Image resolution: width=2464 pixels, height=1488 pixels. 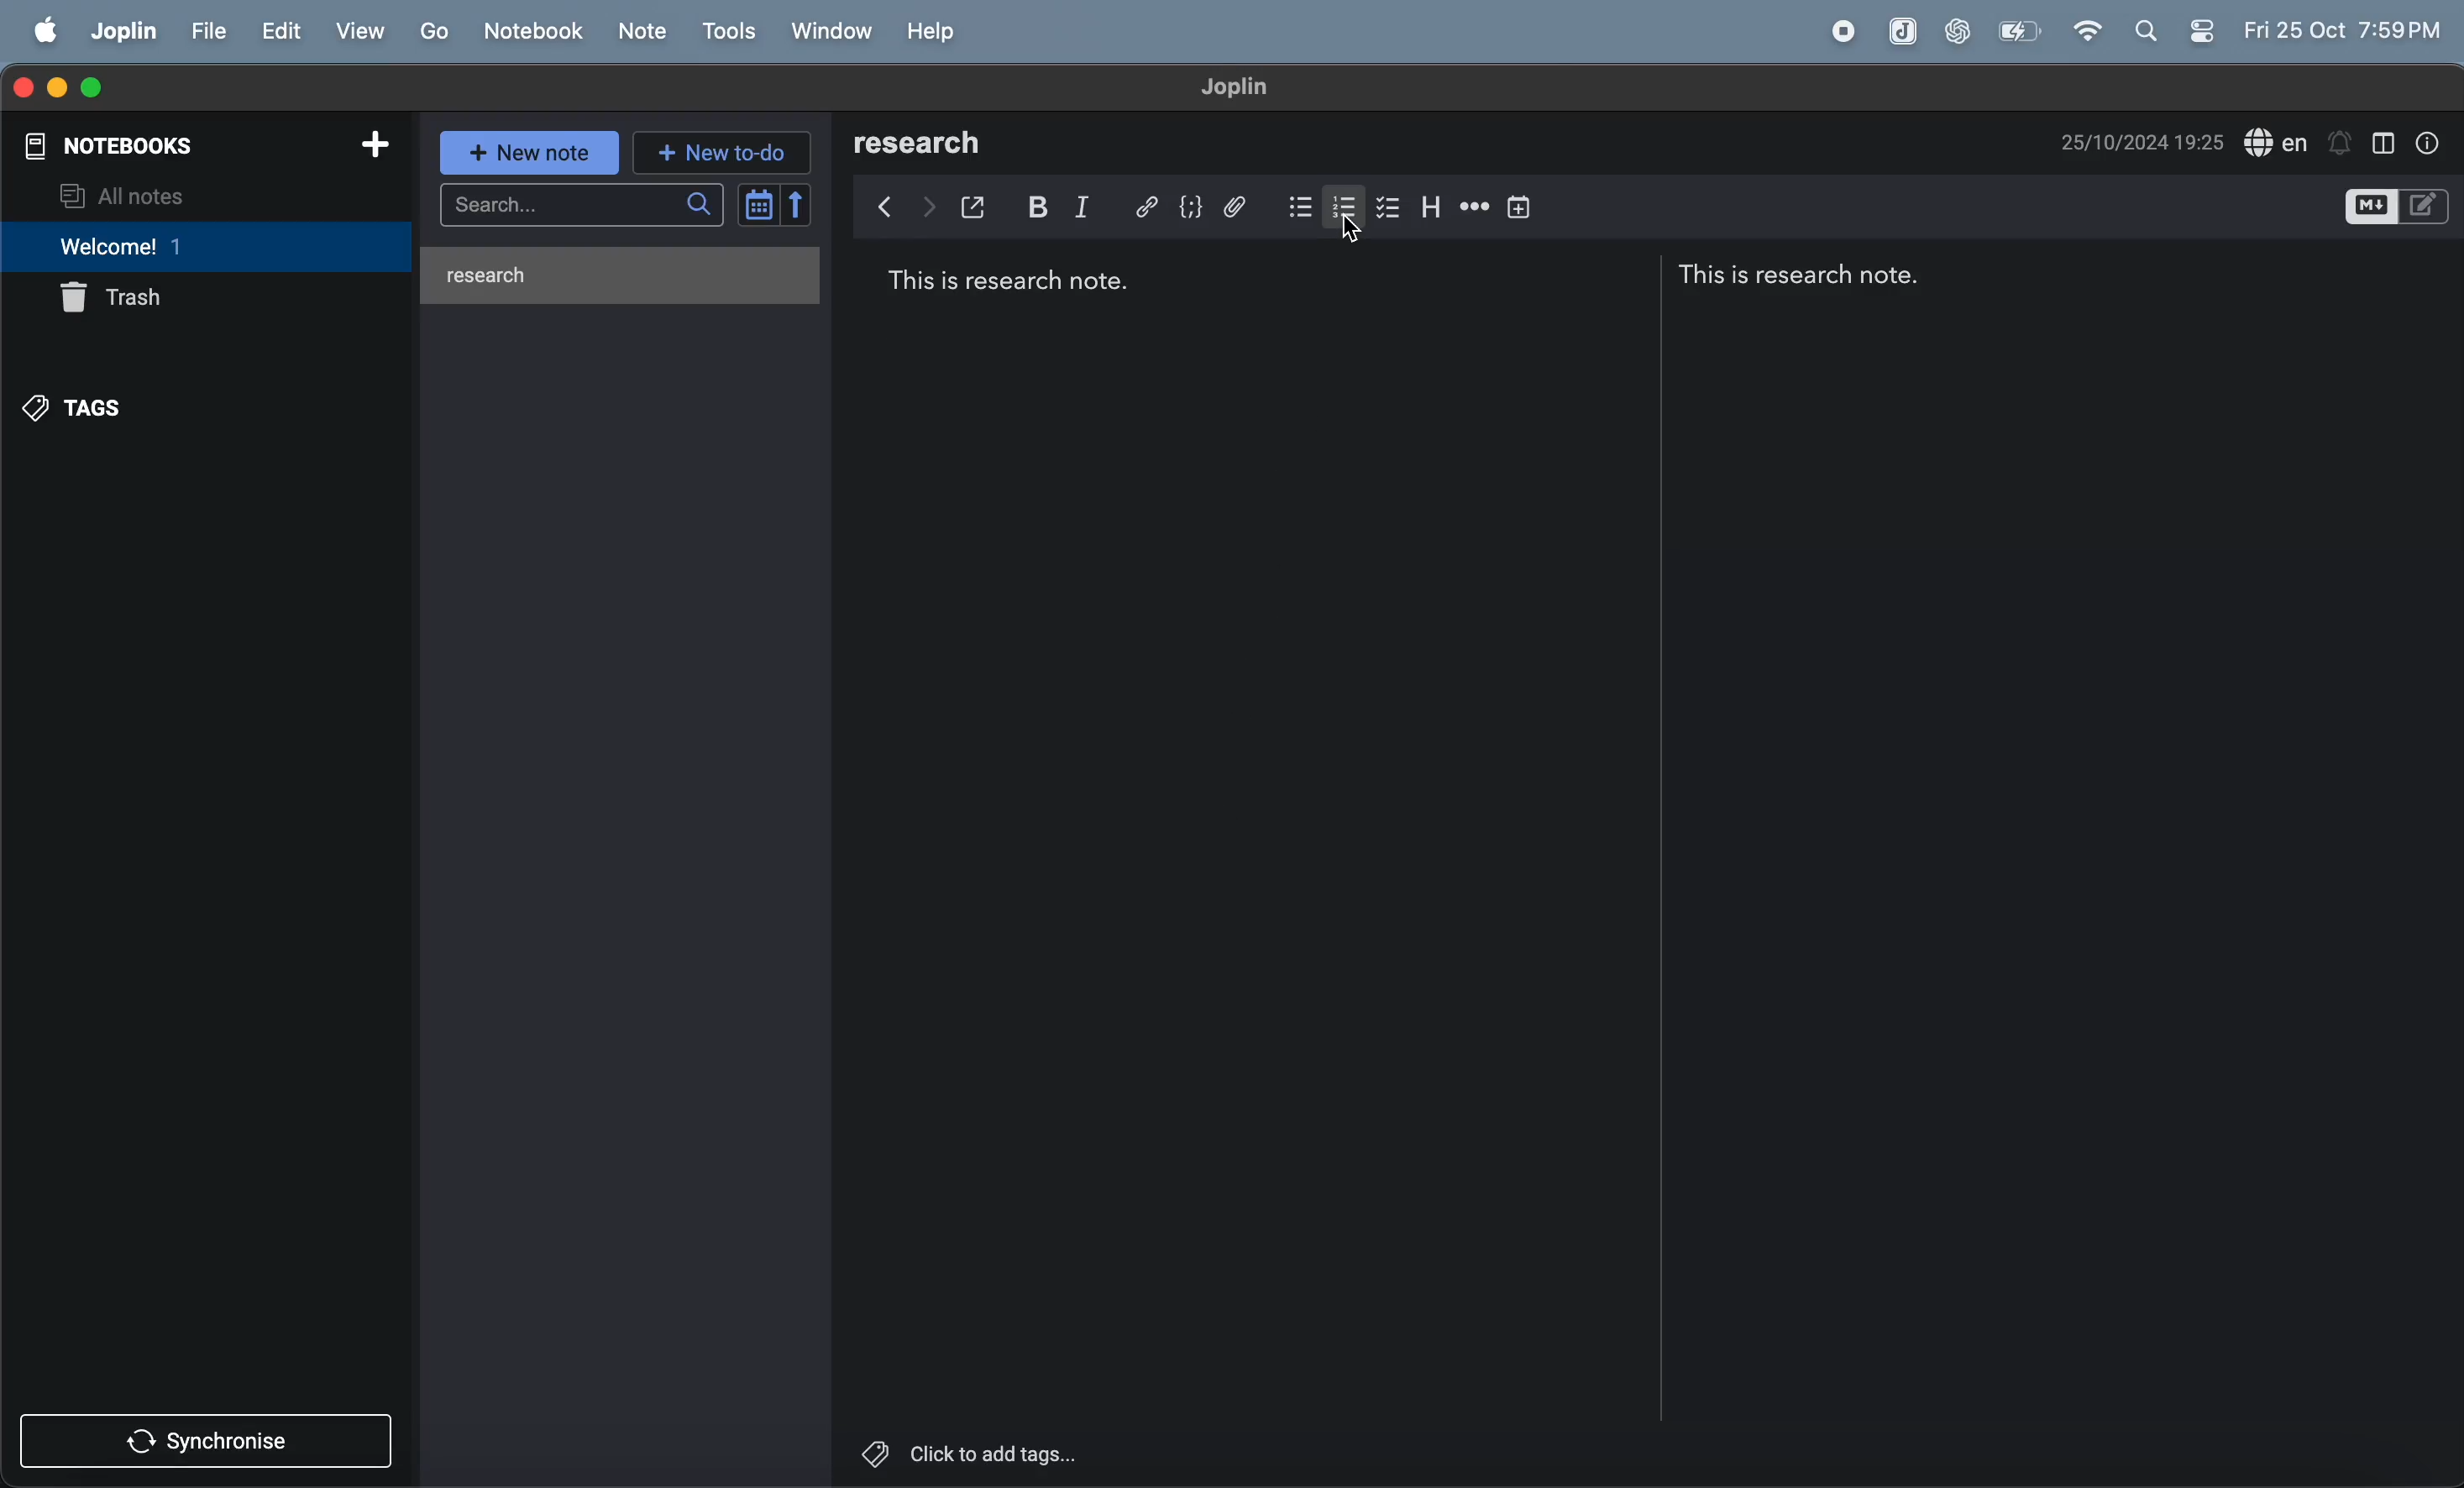 I want to click on bold , so click(x=1038, y=207).